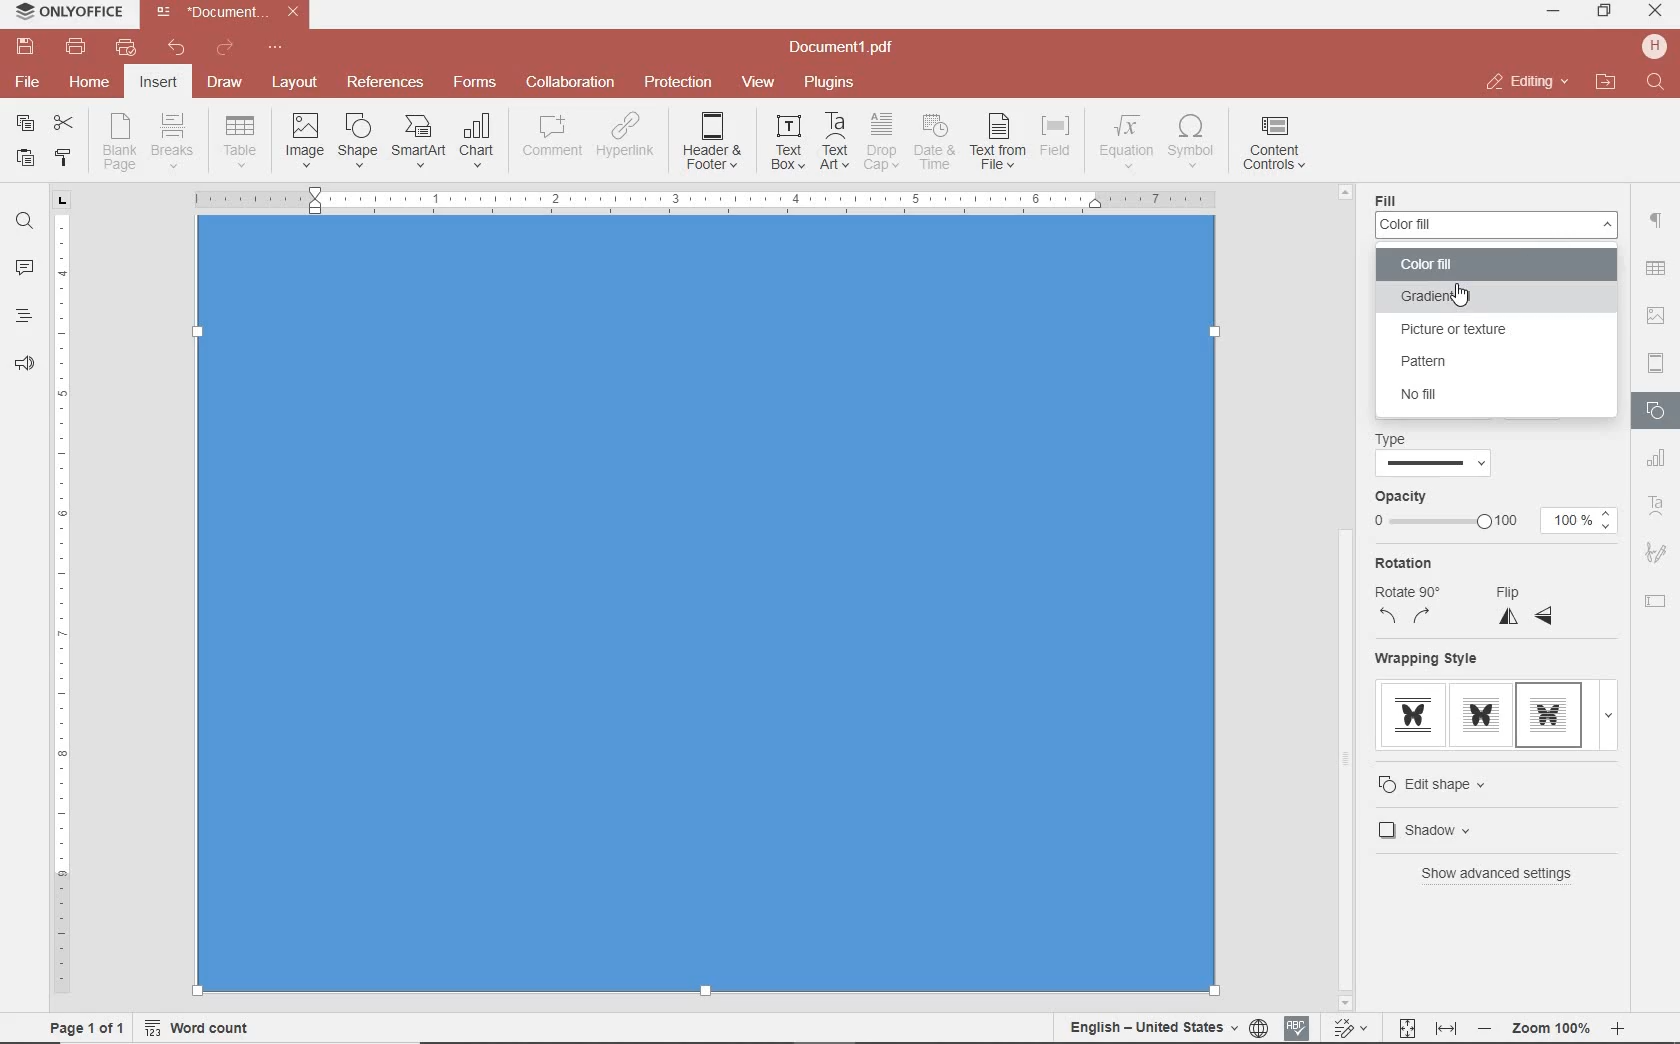 This screenshot has width=1680, height=1044. What do you see at coordinates (1628, 775) in the screenshot?
I see `scrollbar` at bounding box center [1628, 775].